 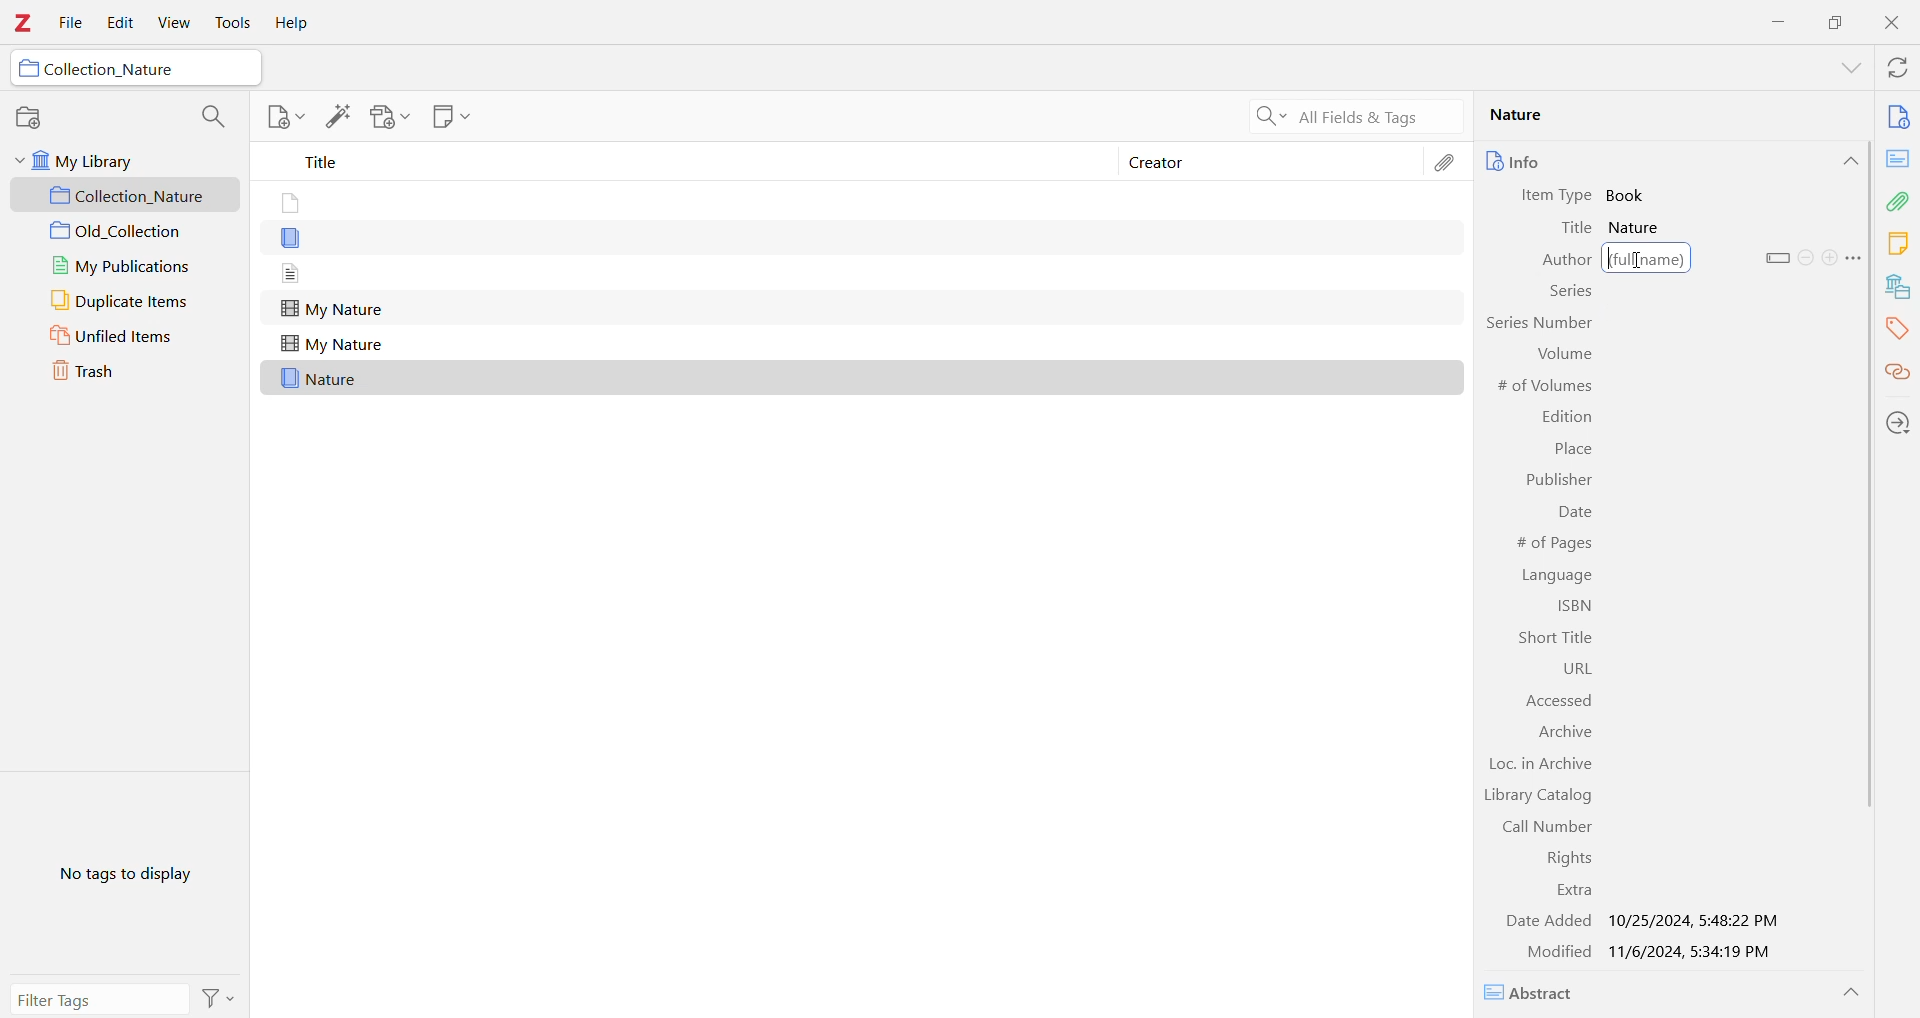 I want to click on Locate, so click(x=1898, y=424).